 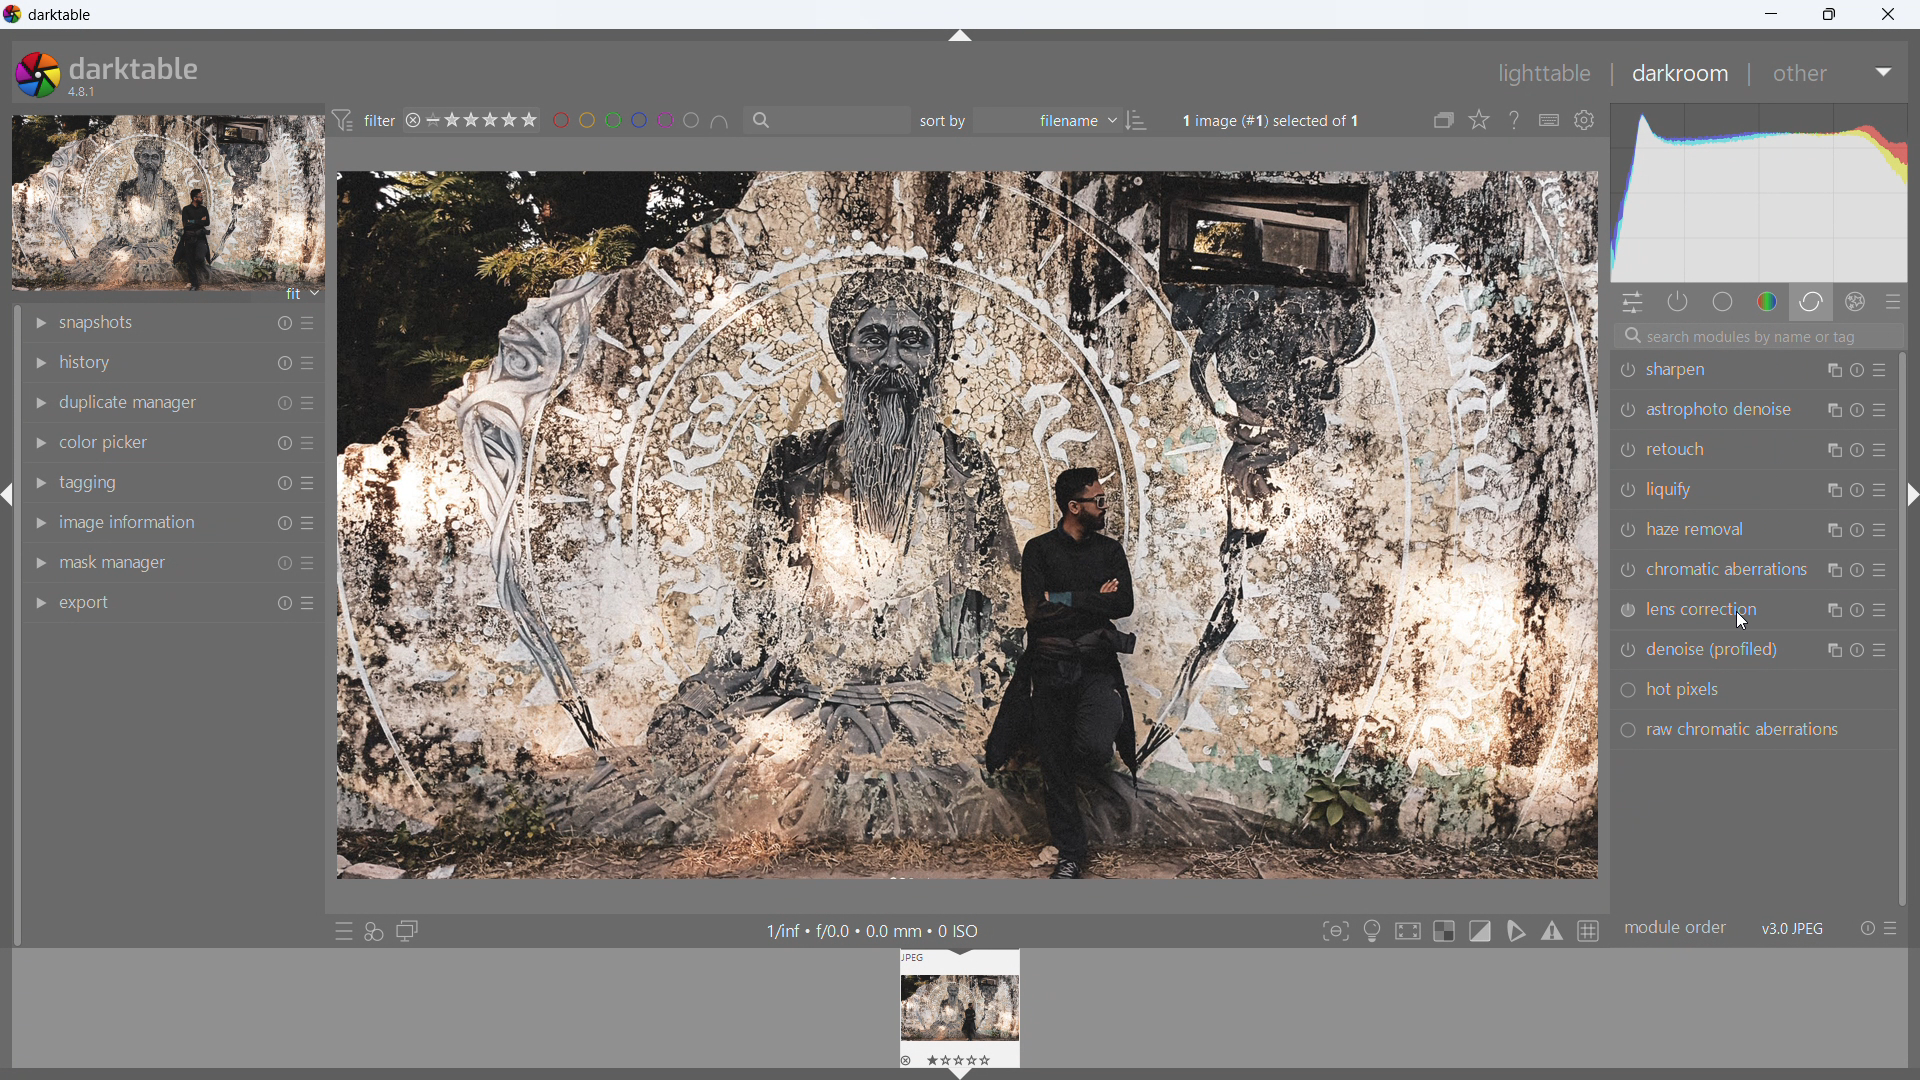 What do you see at coordinates (1830, 495) in the screenshot?
I see `multiple instance action` at bounding box center [1830, 495].